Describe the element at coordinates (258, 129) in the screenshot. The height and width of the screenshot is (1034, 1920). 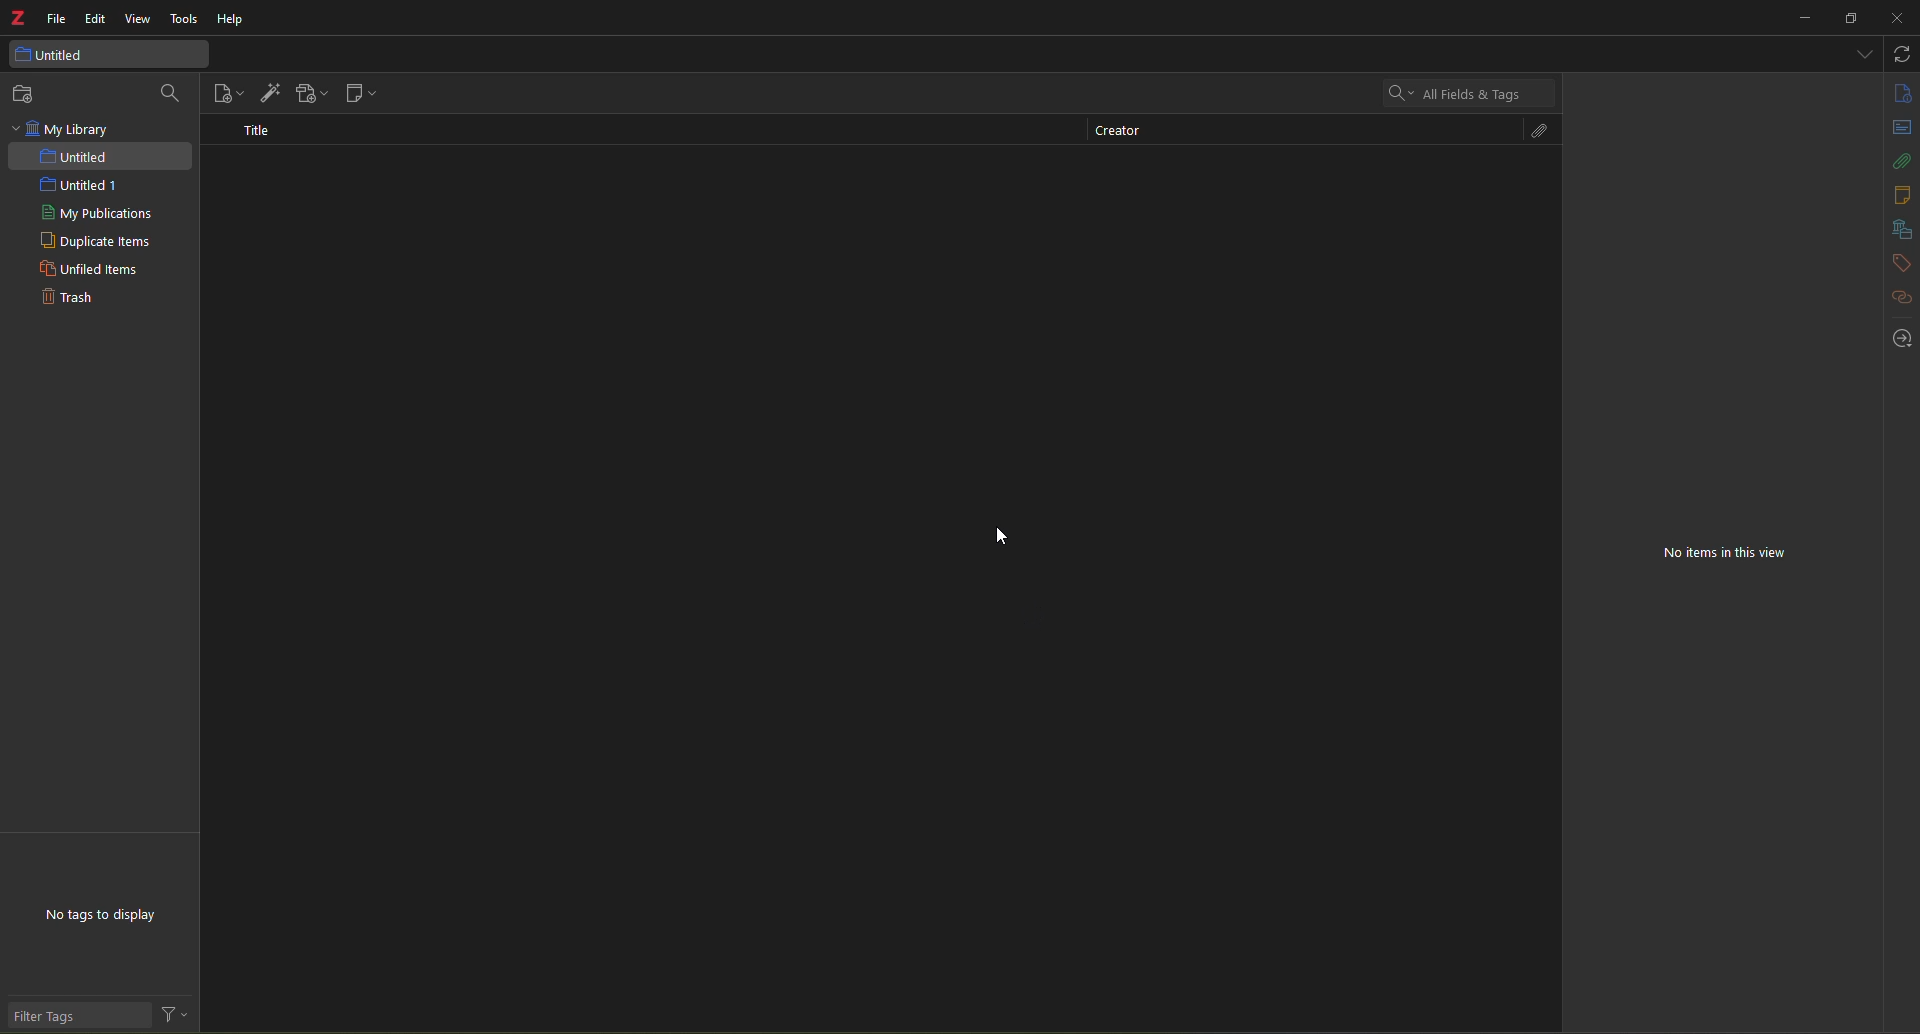
I see `title` at that location.